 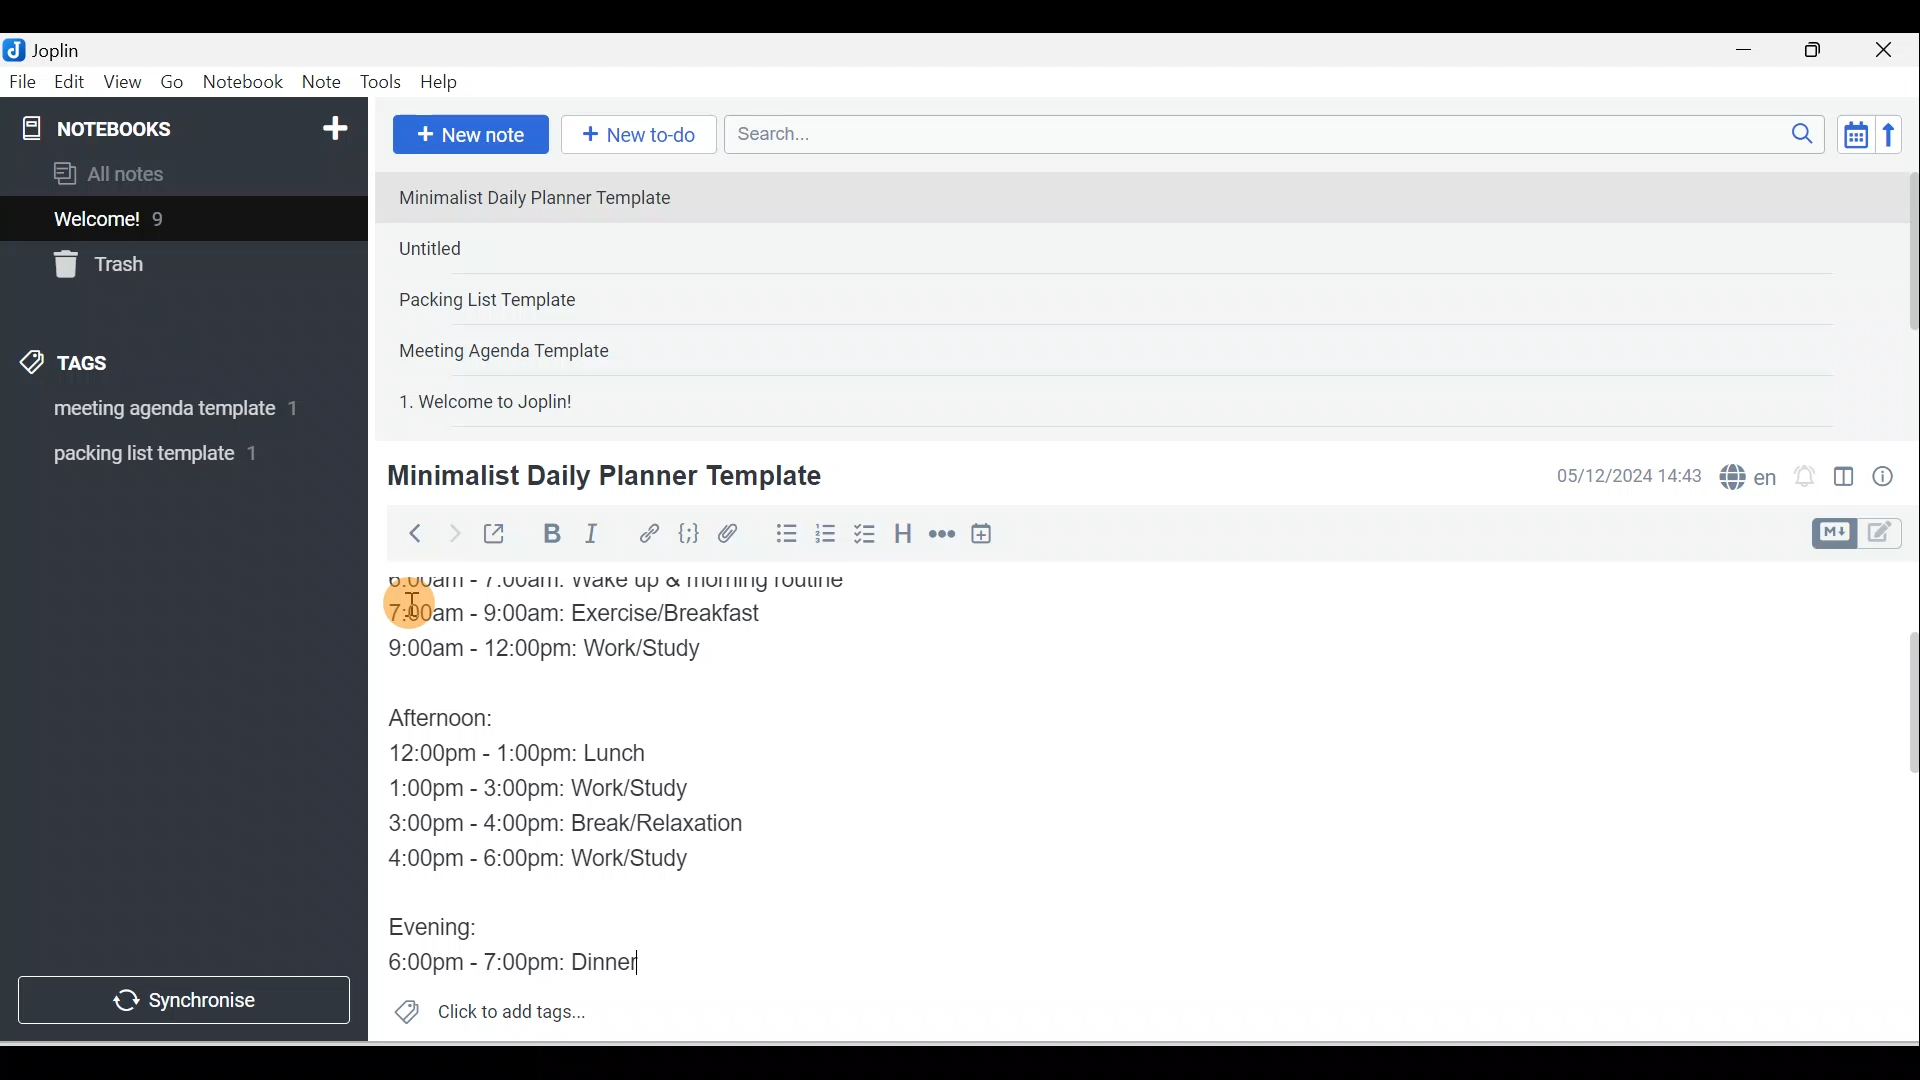 What do you see at coordinates (595, 537) in the screenshot?
I see `Italic` at bounding box center [595, 537].